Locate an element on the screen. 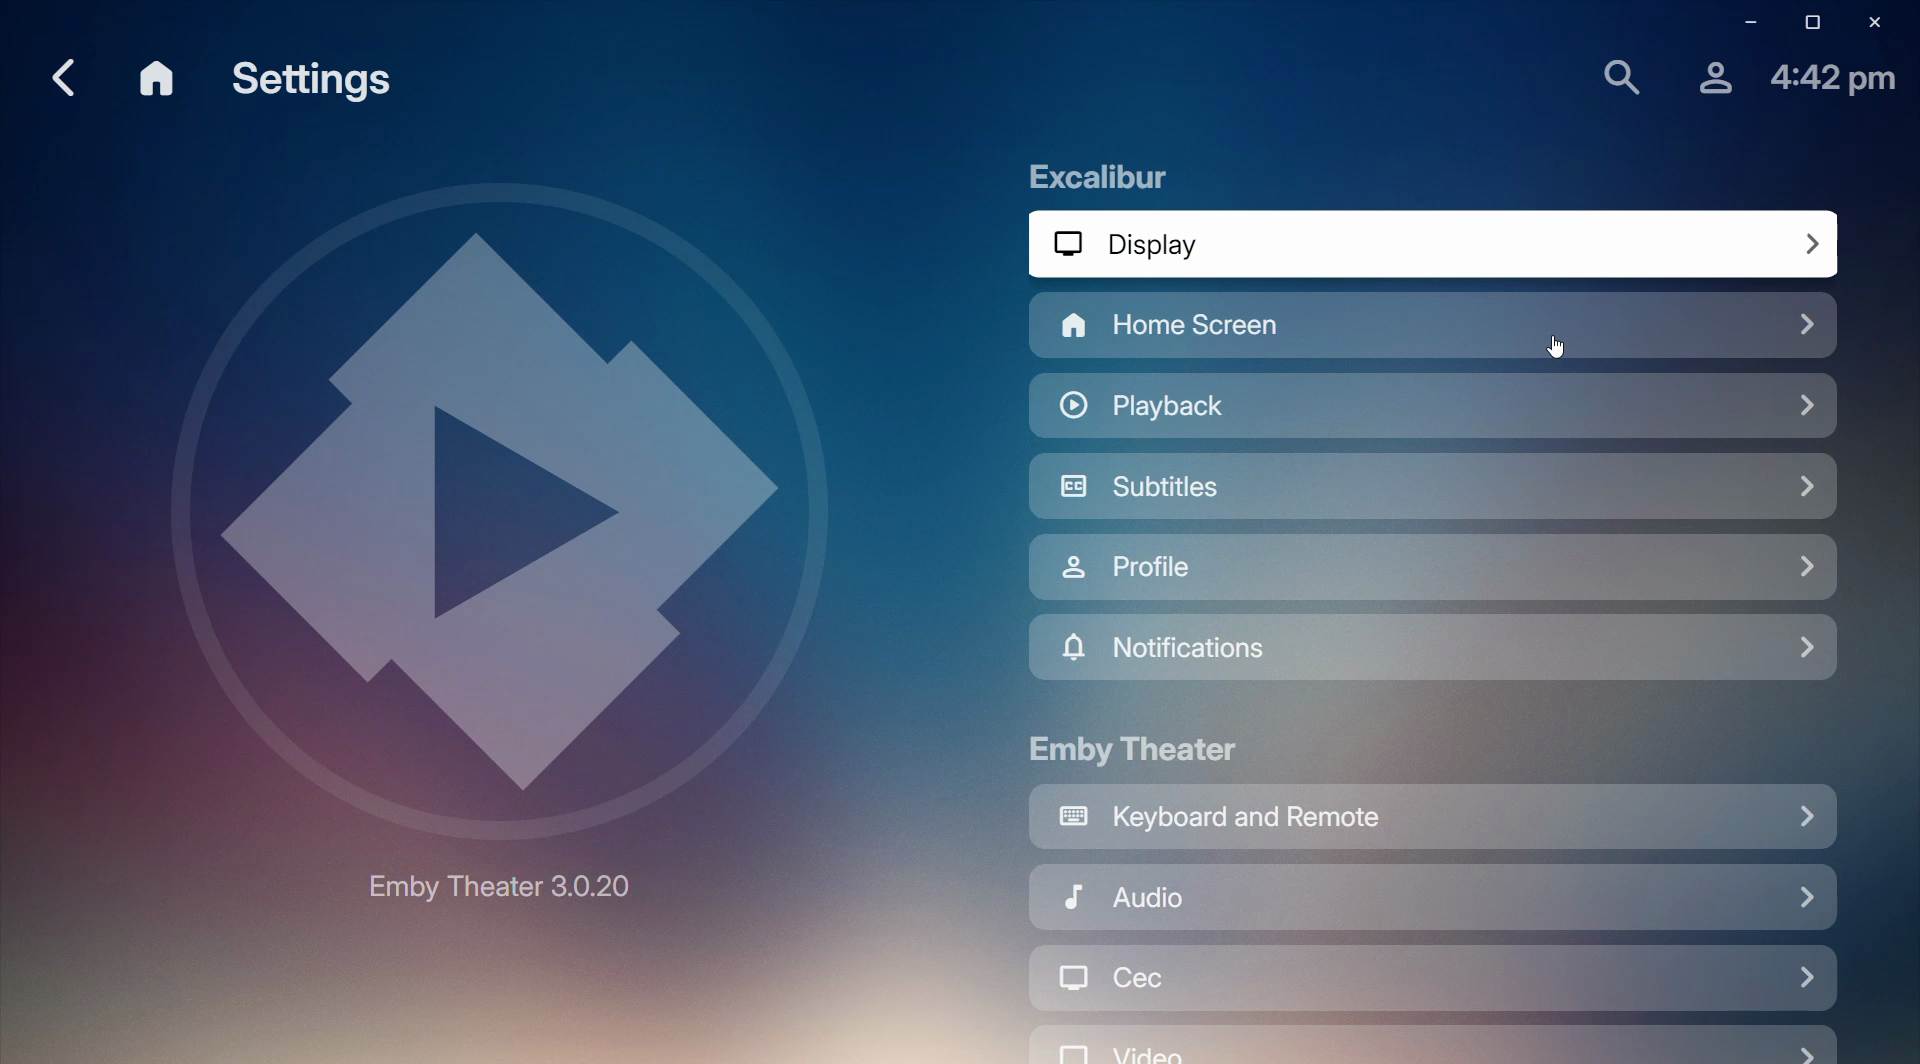 The image size is (1920, 1064). Keyboard and Remote  is located at coordinates (1432, 819).